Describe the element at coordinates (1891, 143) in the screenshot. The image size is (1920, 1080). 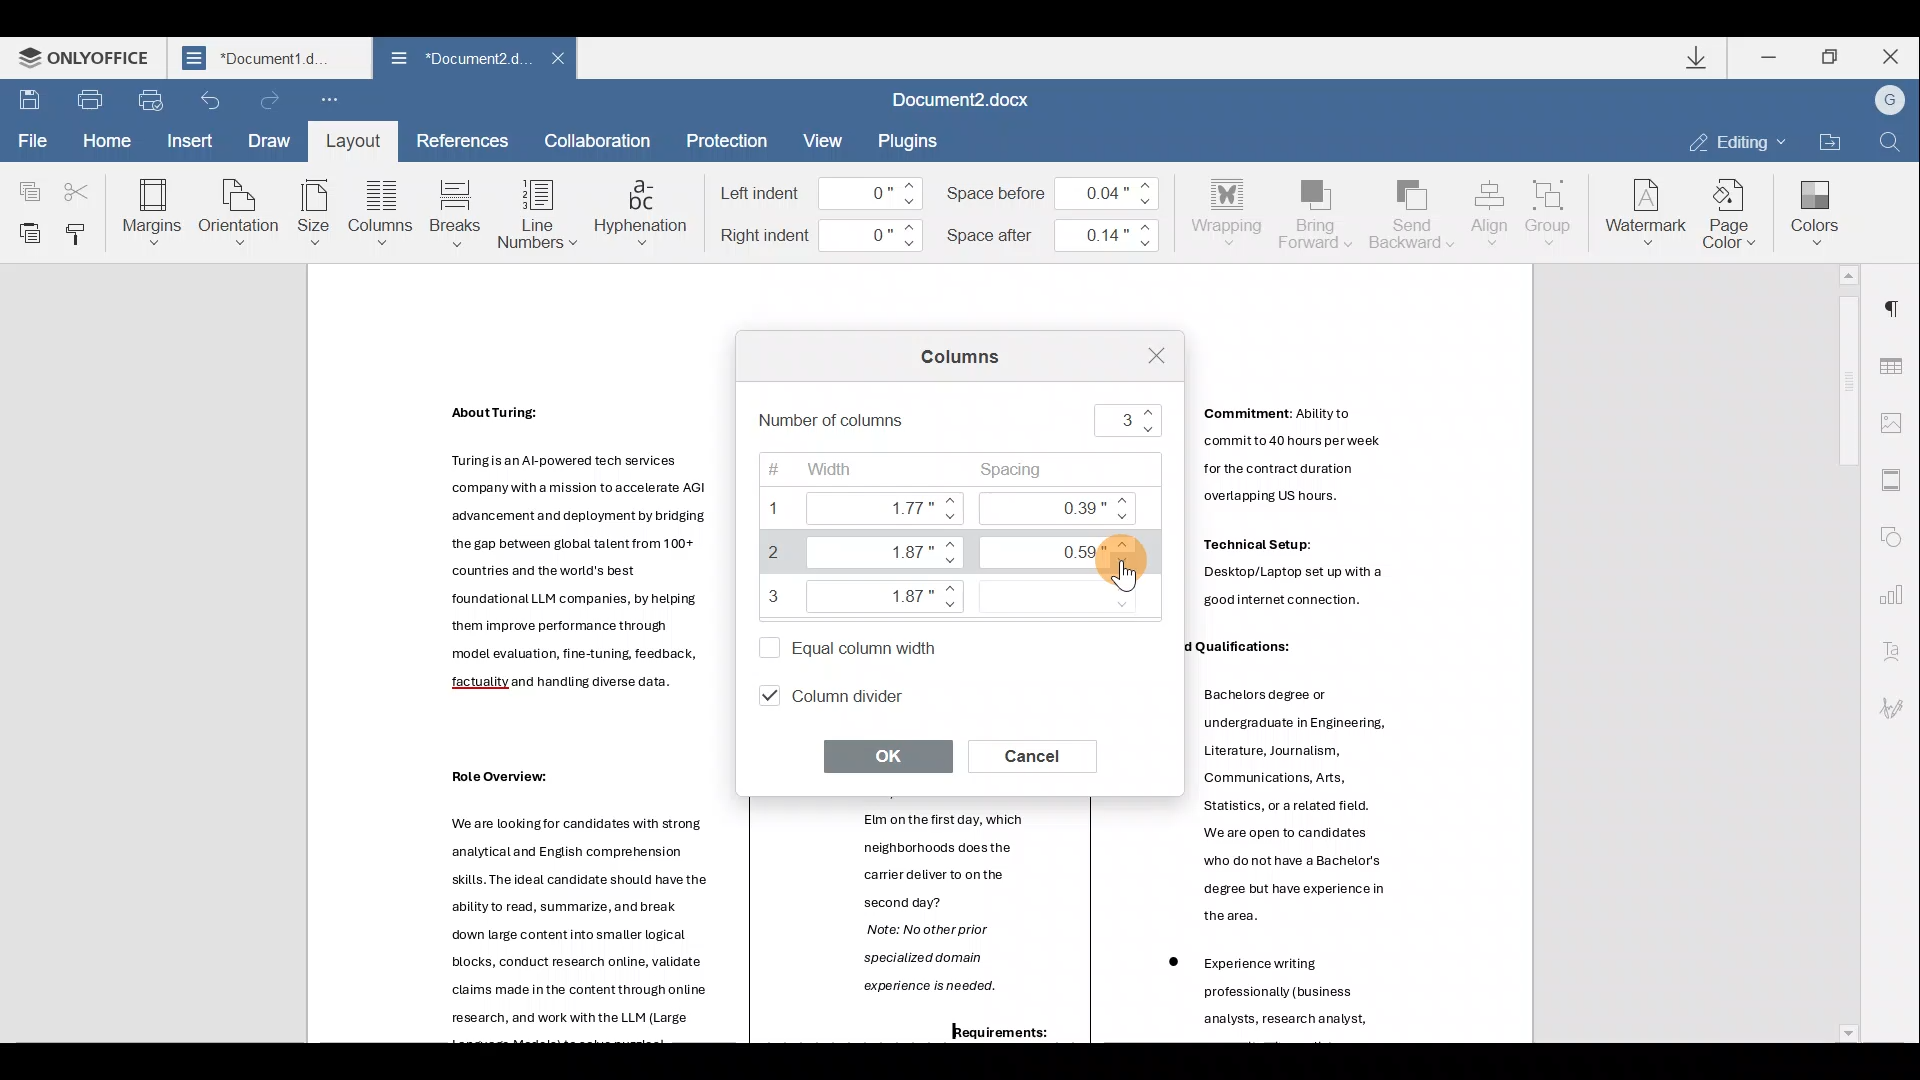
I see `Find` at that location.